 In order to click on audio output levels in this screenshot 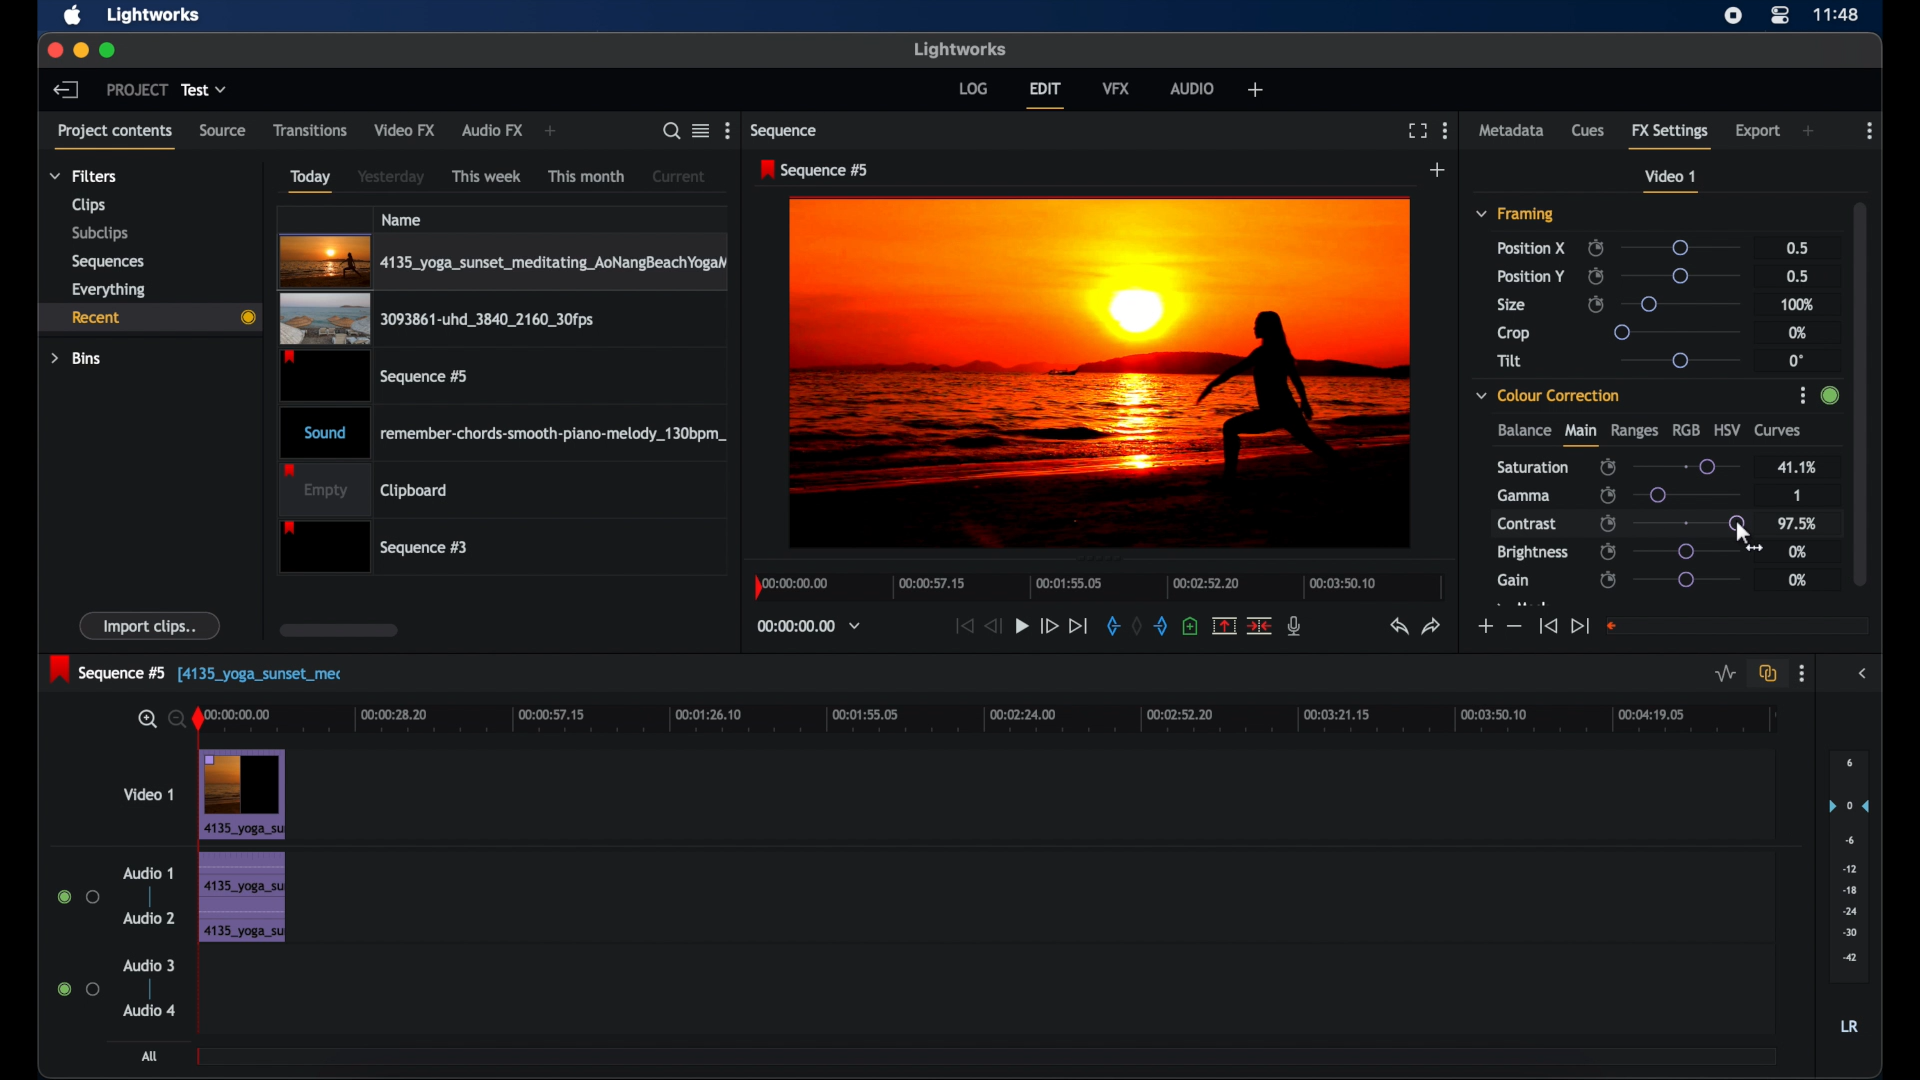, I will do `click(1848, 867)`.